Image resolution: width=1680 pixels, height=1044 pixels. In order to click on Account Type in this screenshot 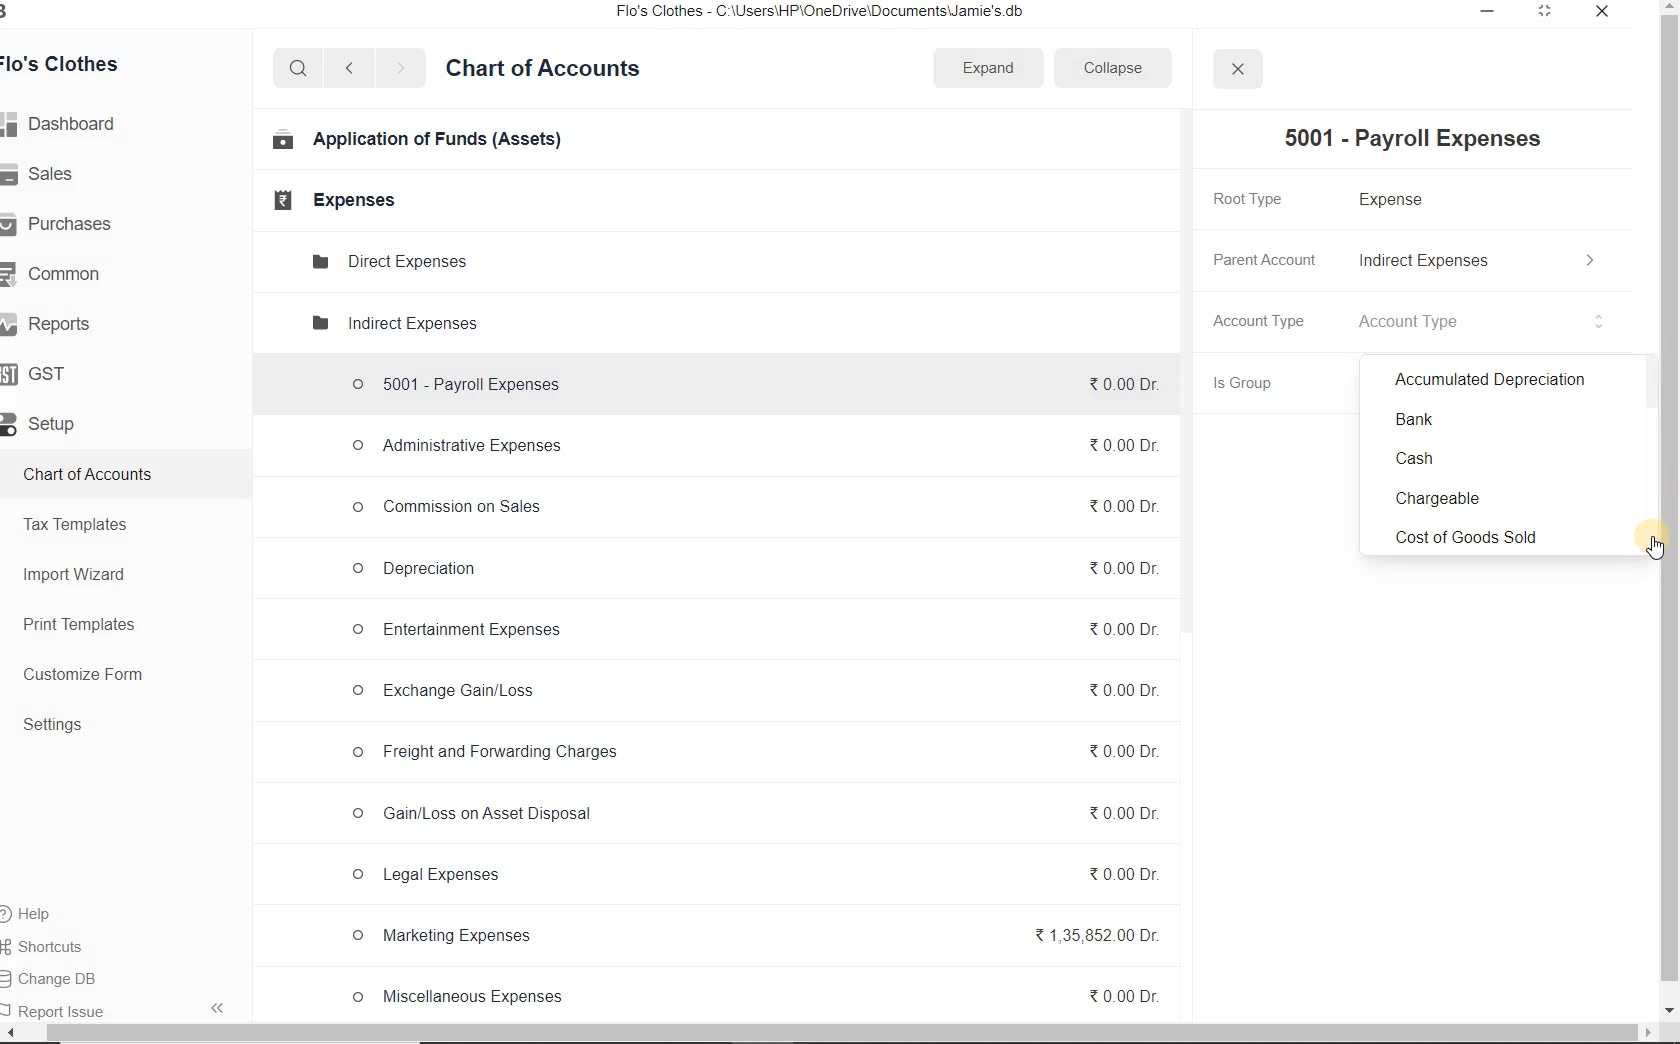, I will do `click(1264, 320)`.